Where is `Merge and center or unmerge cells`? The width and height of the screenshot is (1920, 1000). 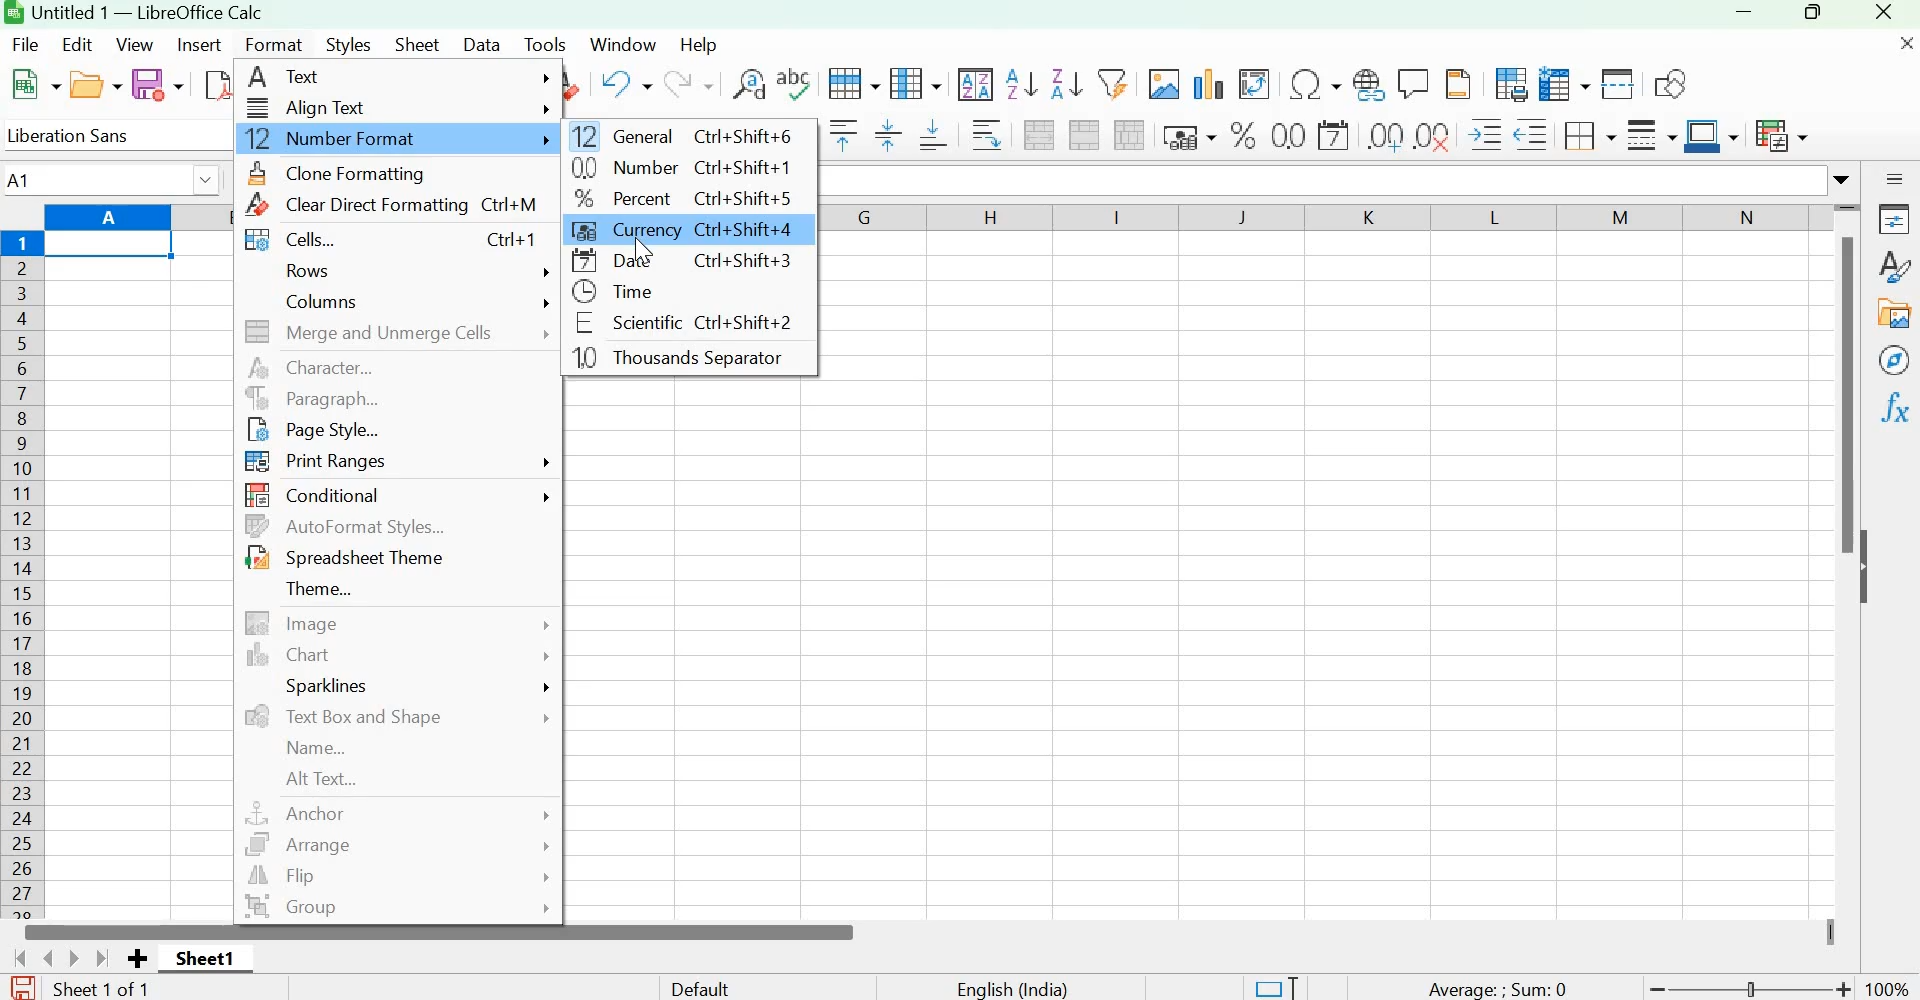 Merge and center or unmerge cells is located at coordinates (1041, 135).